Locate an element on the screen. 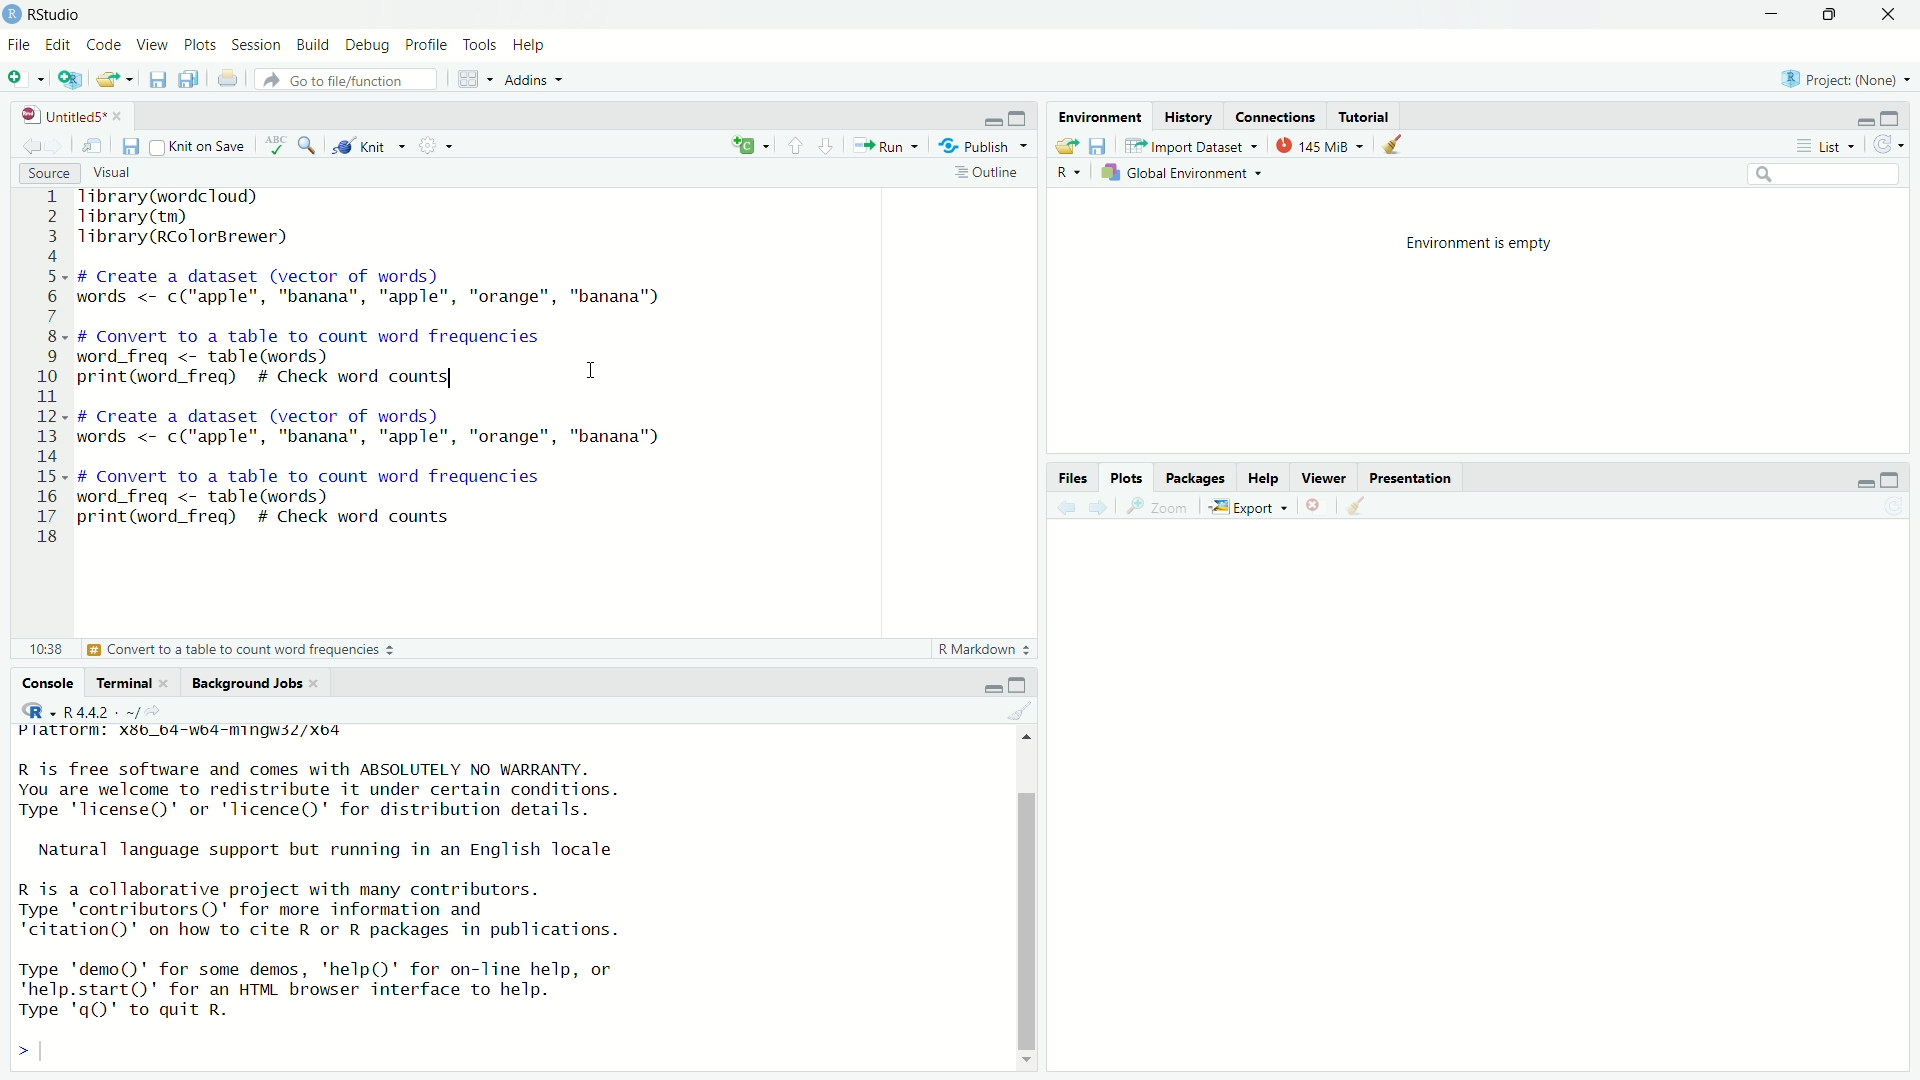 The image size is (1920, 1080). Profile is located at coordinates (428, 46).